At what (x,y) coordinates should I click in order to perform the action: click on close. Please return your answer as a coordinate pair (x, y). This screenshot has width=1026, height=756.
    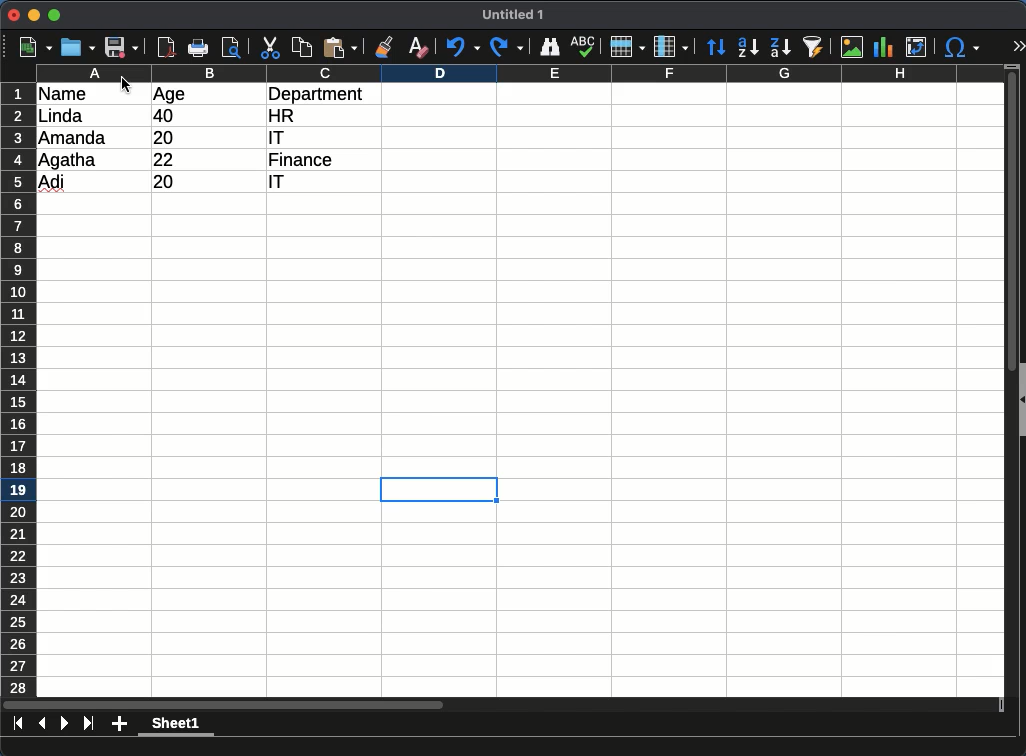
    Looking at the image, I should click on (14, 16).